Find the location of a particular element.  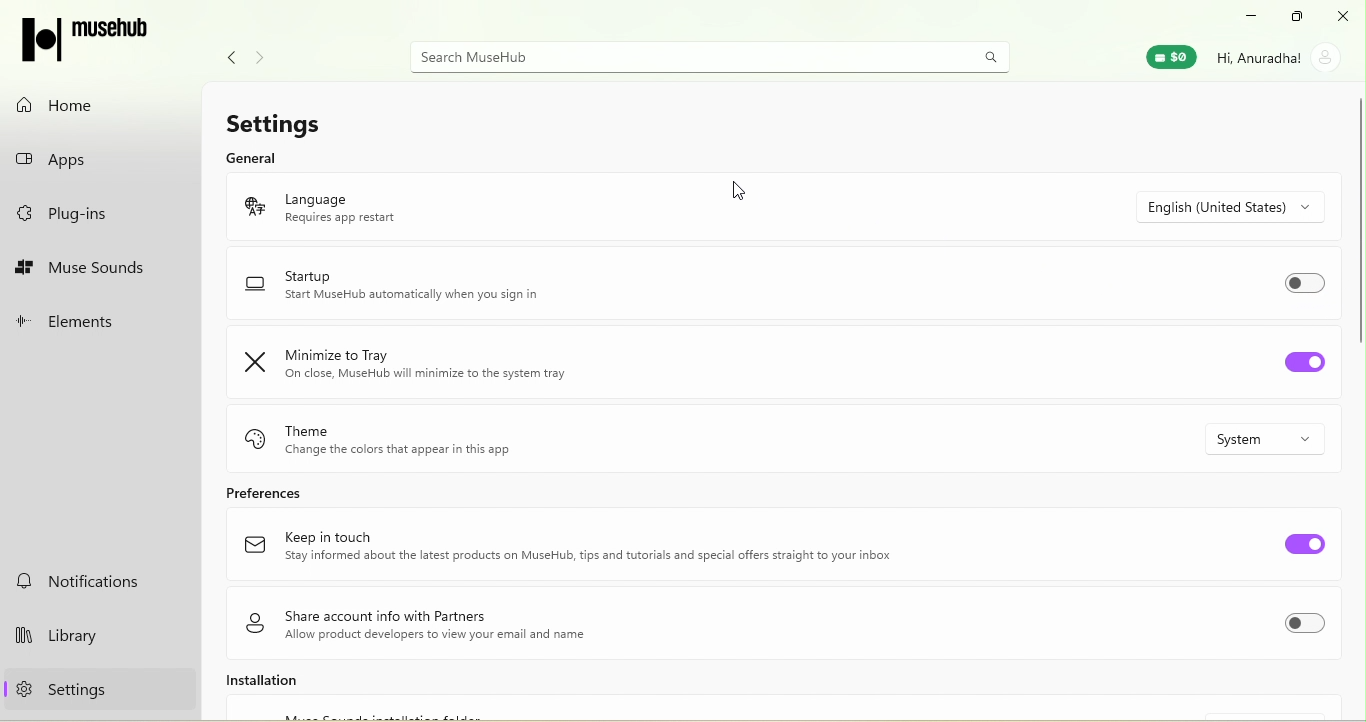

Startup is located at coordinates (407, 289).